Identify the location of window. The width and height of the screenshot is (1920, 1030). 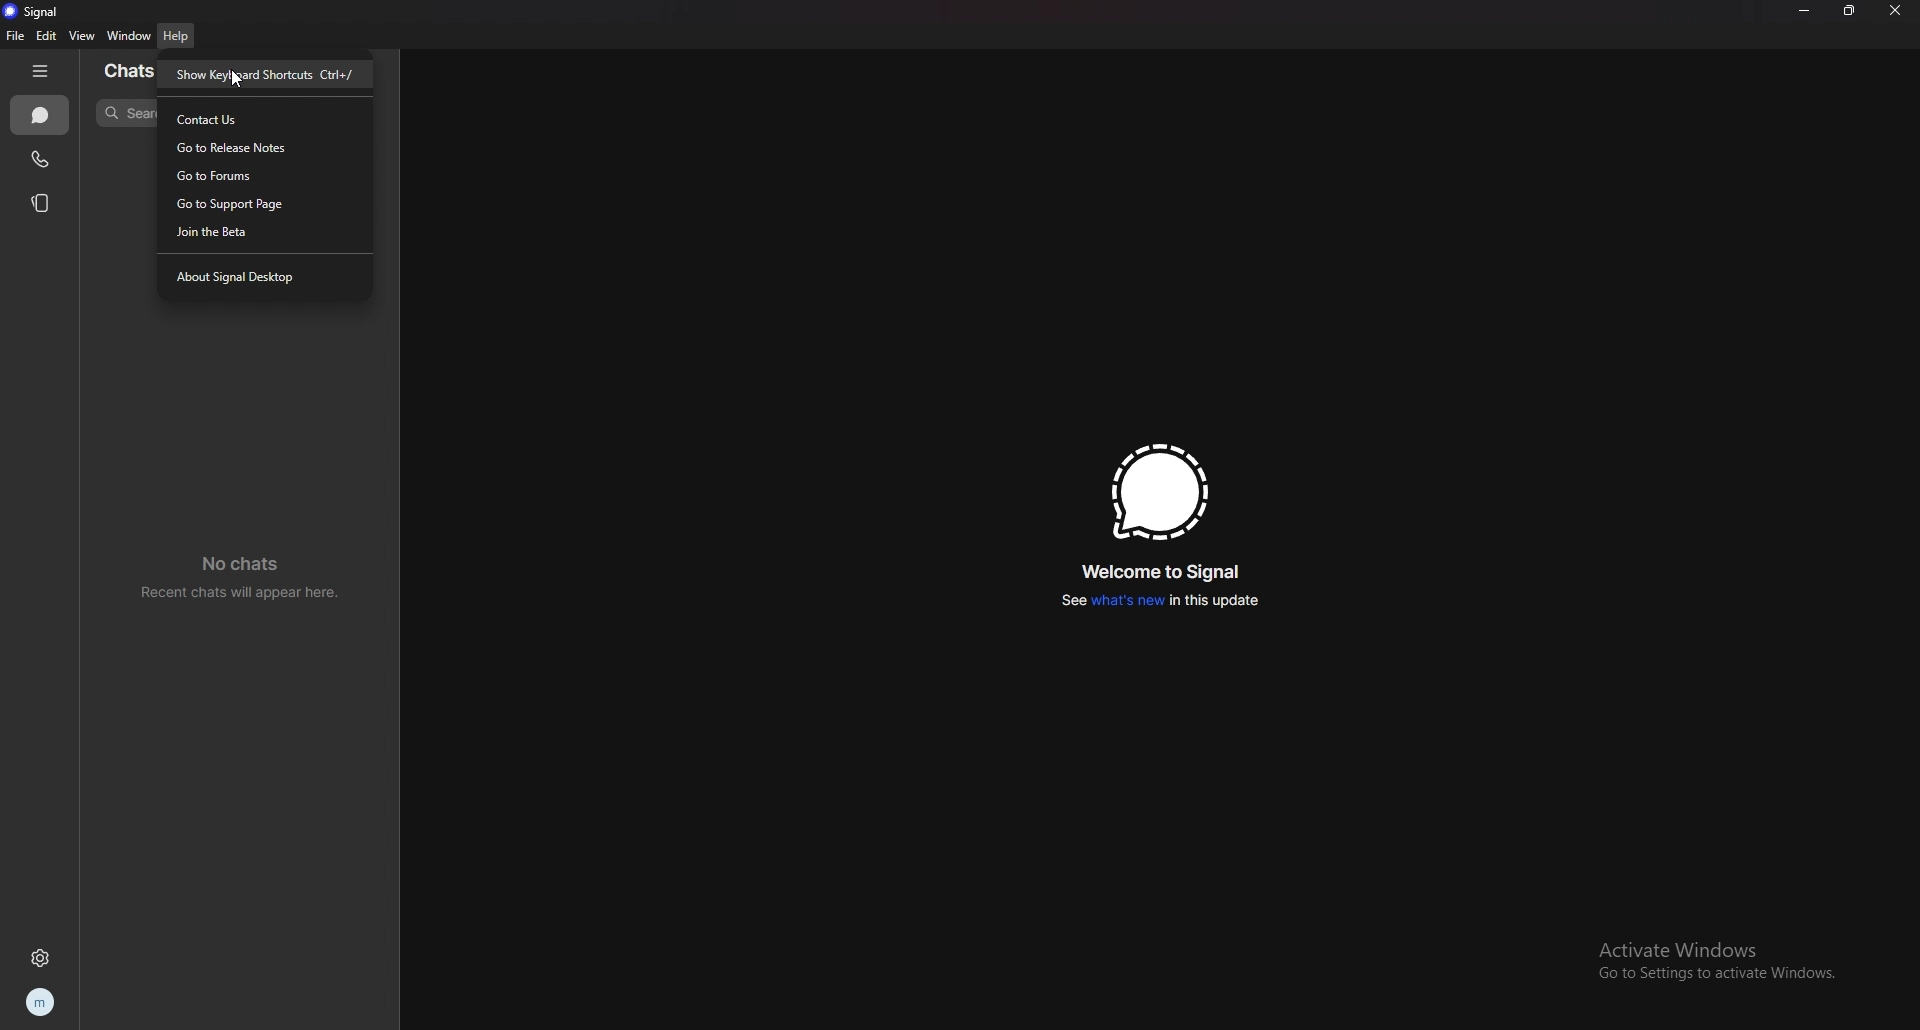
(129, 36).